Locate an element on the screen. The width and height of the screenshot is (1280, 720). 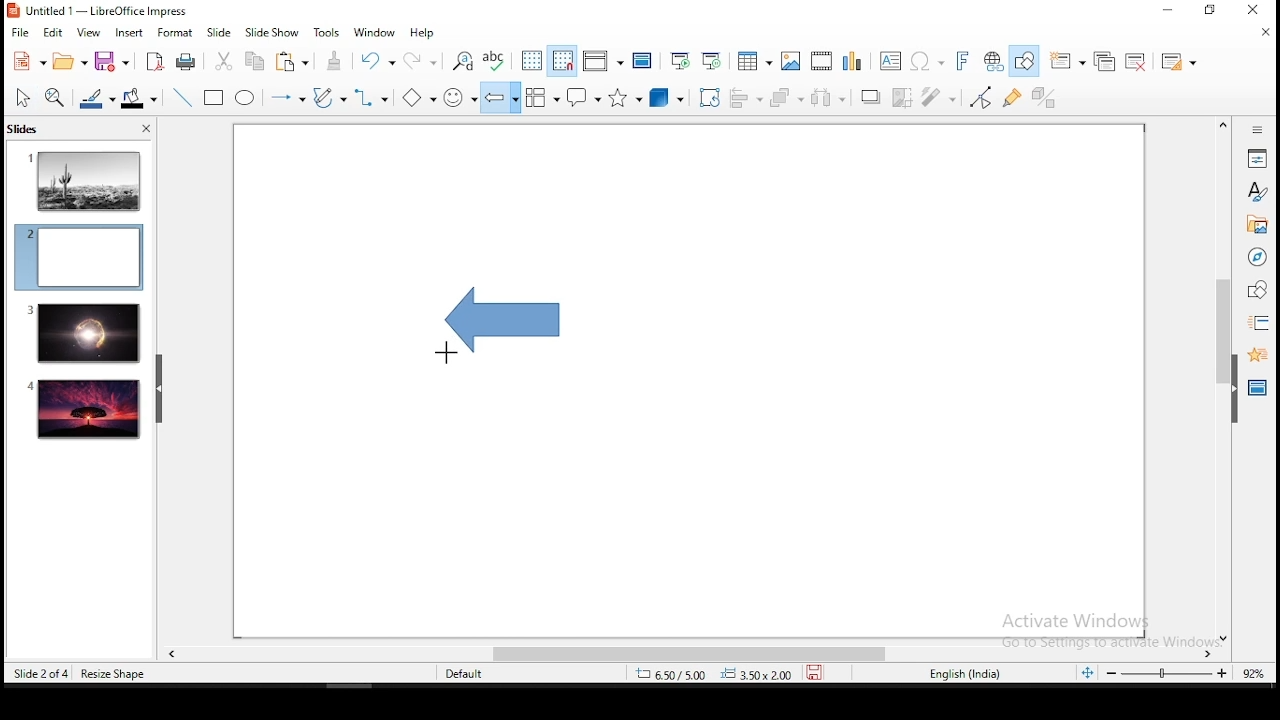
slide show is located at coordinates (274, 33).